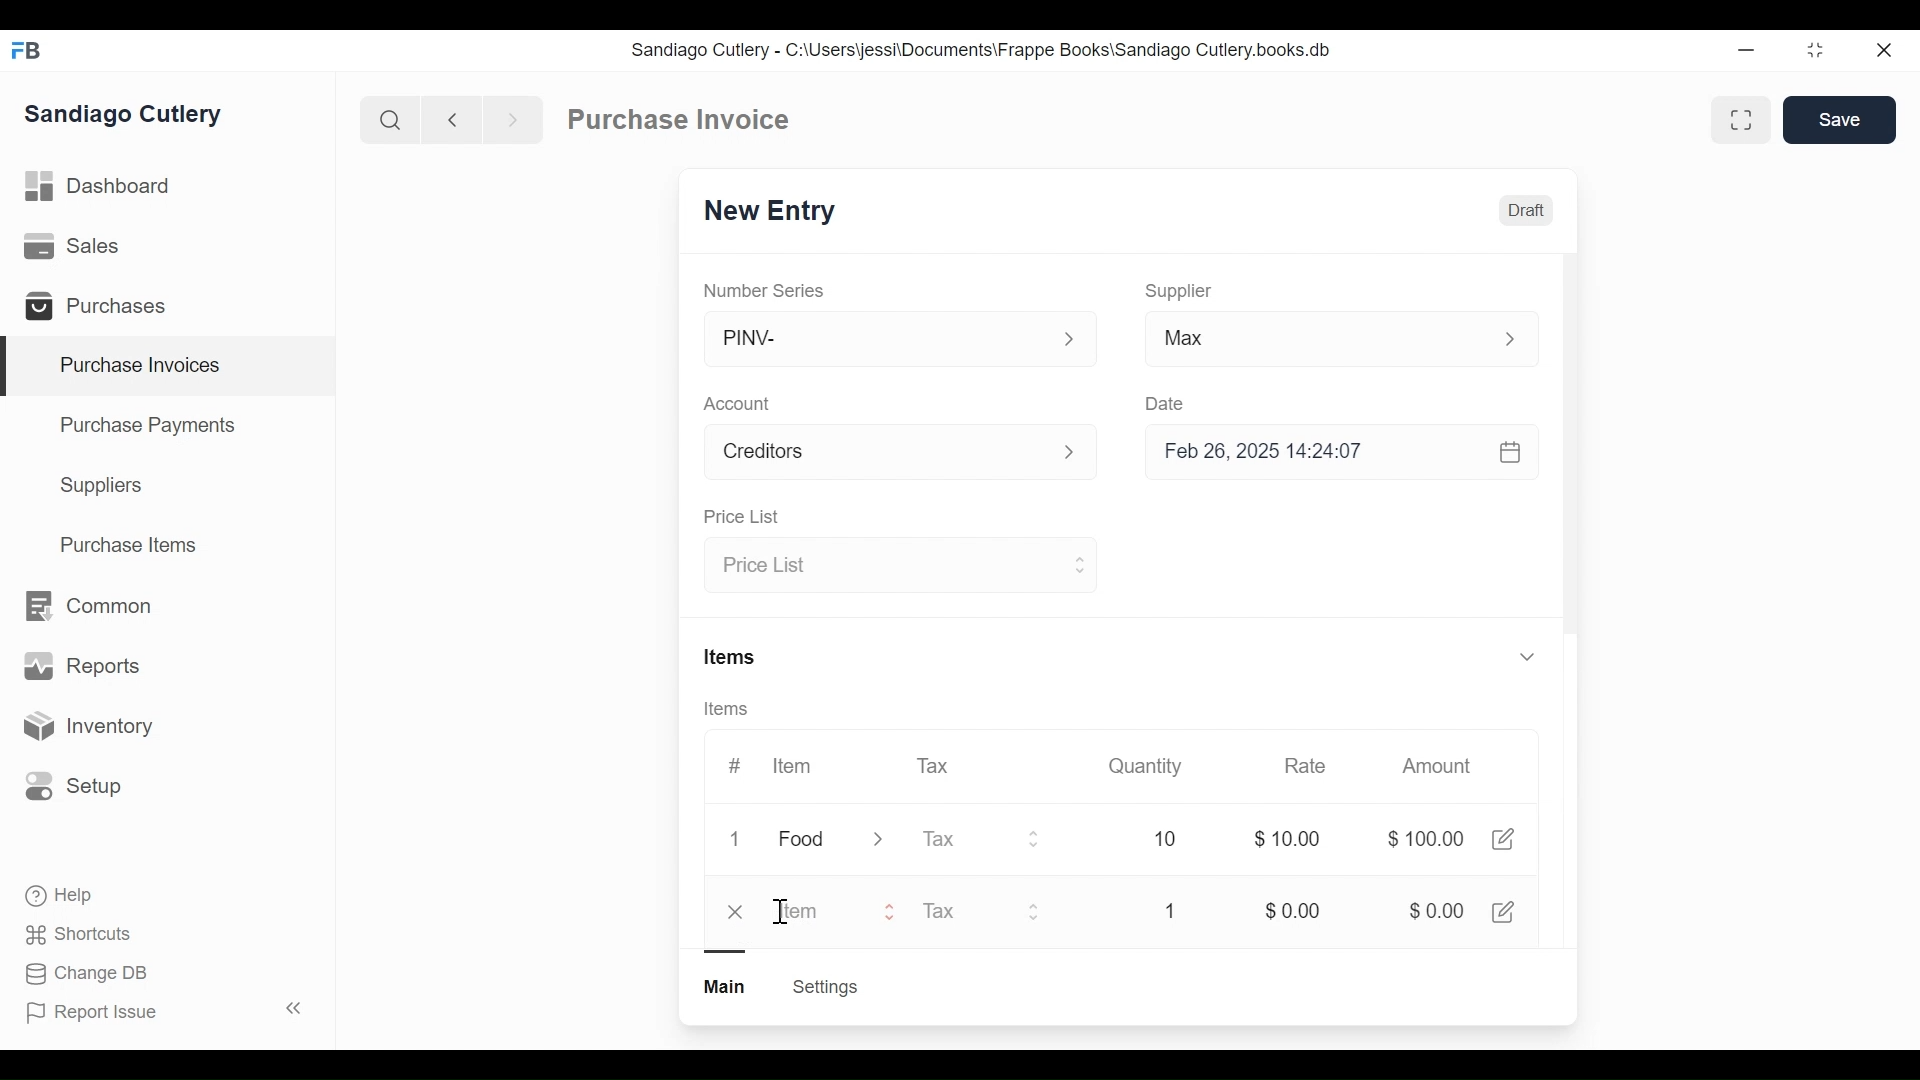  Describe the element at coordinates (740, 518) in the screenshot. I see `Price List` at that location.